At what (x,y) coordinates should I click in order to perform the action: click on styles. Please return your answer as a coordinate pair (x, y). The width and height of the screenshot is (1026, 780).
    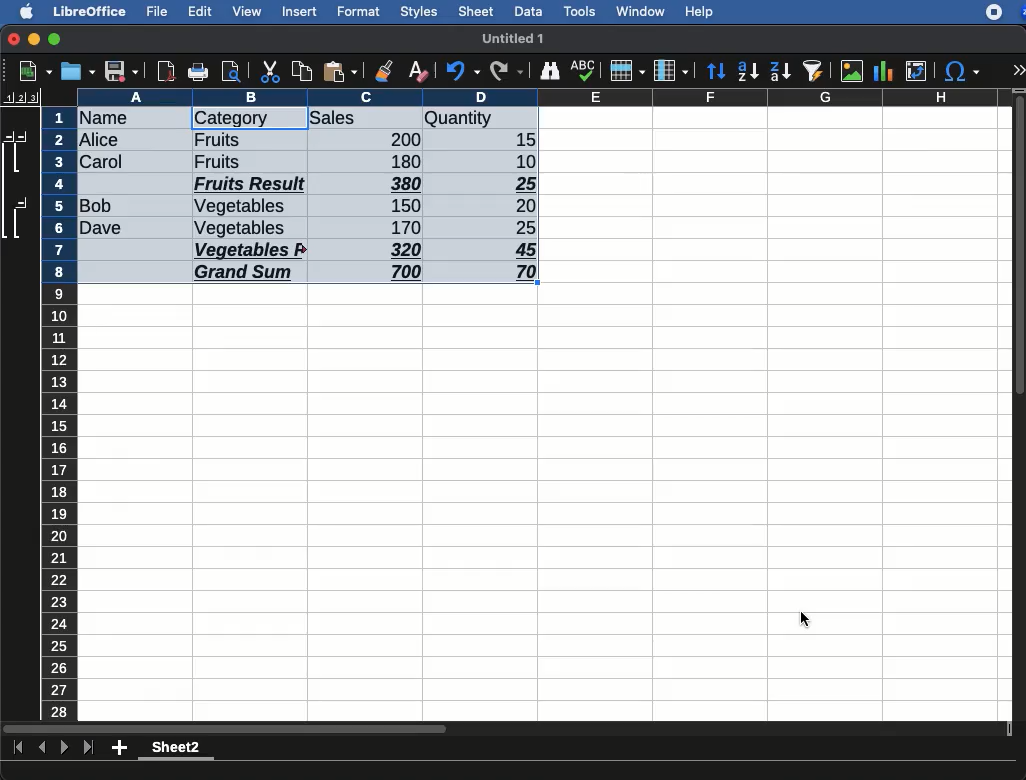
    Looking at the image, I should click on (417, 14).